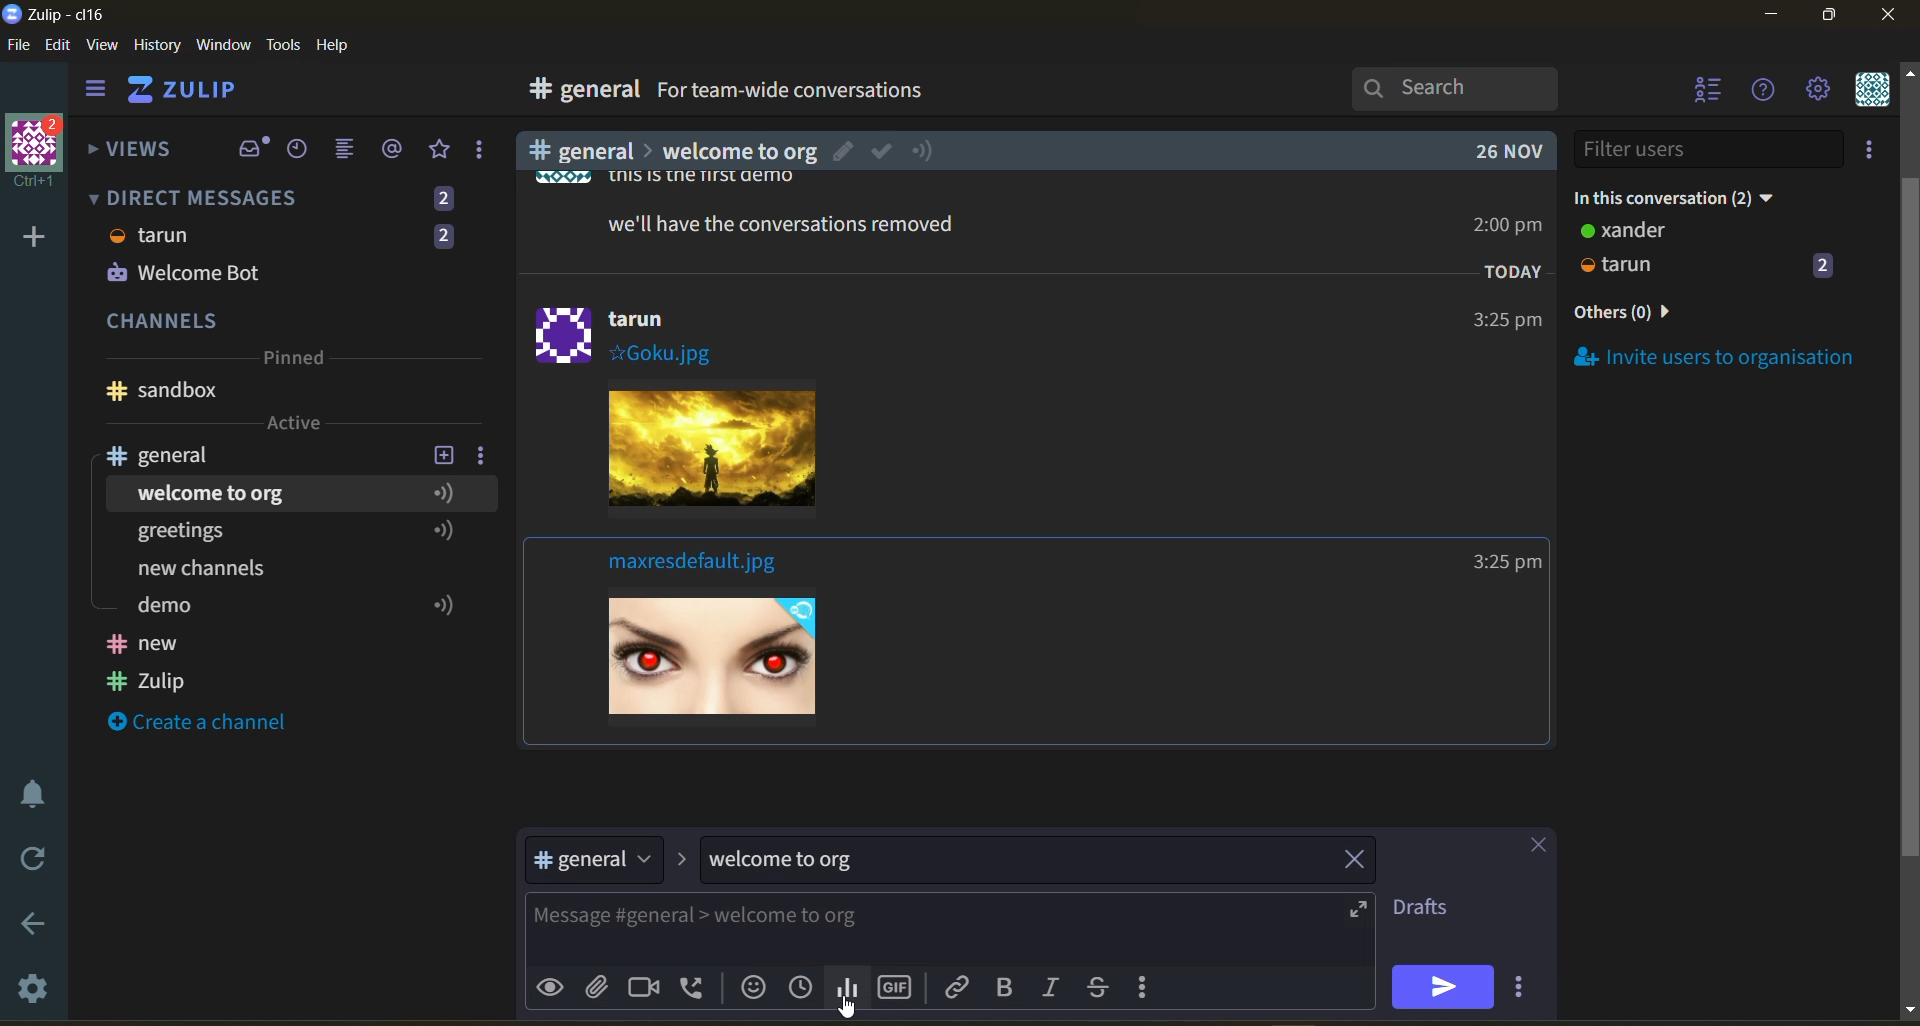  What do you see at coordinates (20, 49) in the screenshot?
I see `file` at bounding box center [20, 49].